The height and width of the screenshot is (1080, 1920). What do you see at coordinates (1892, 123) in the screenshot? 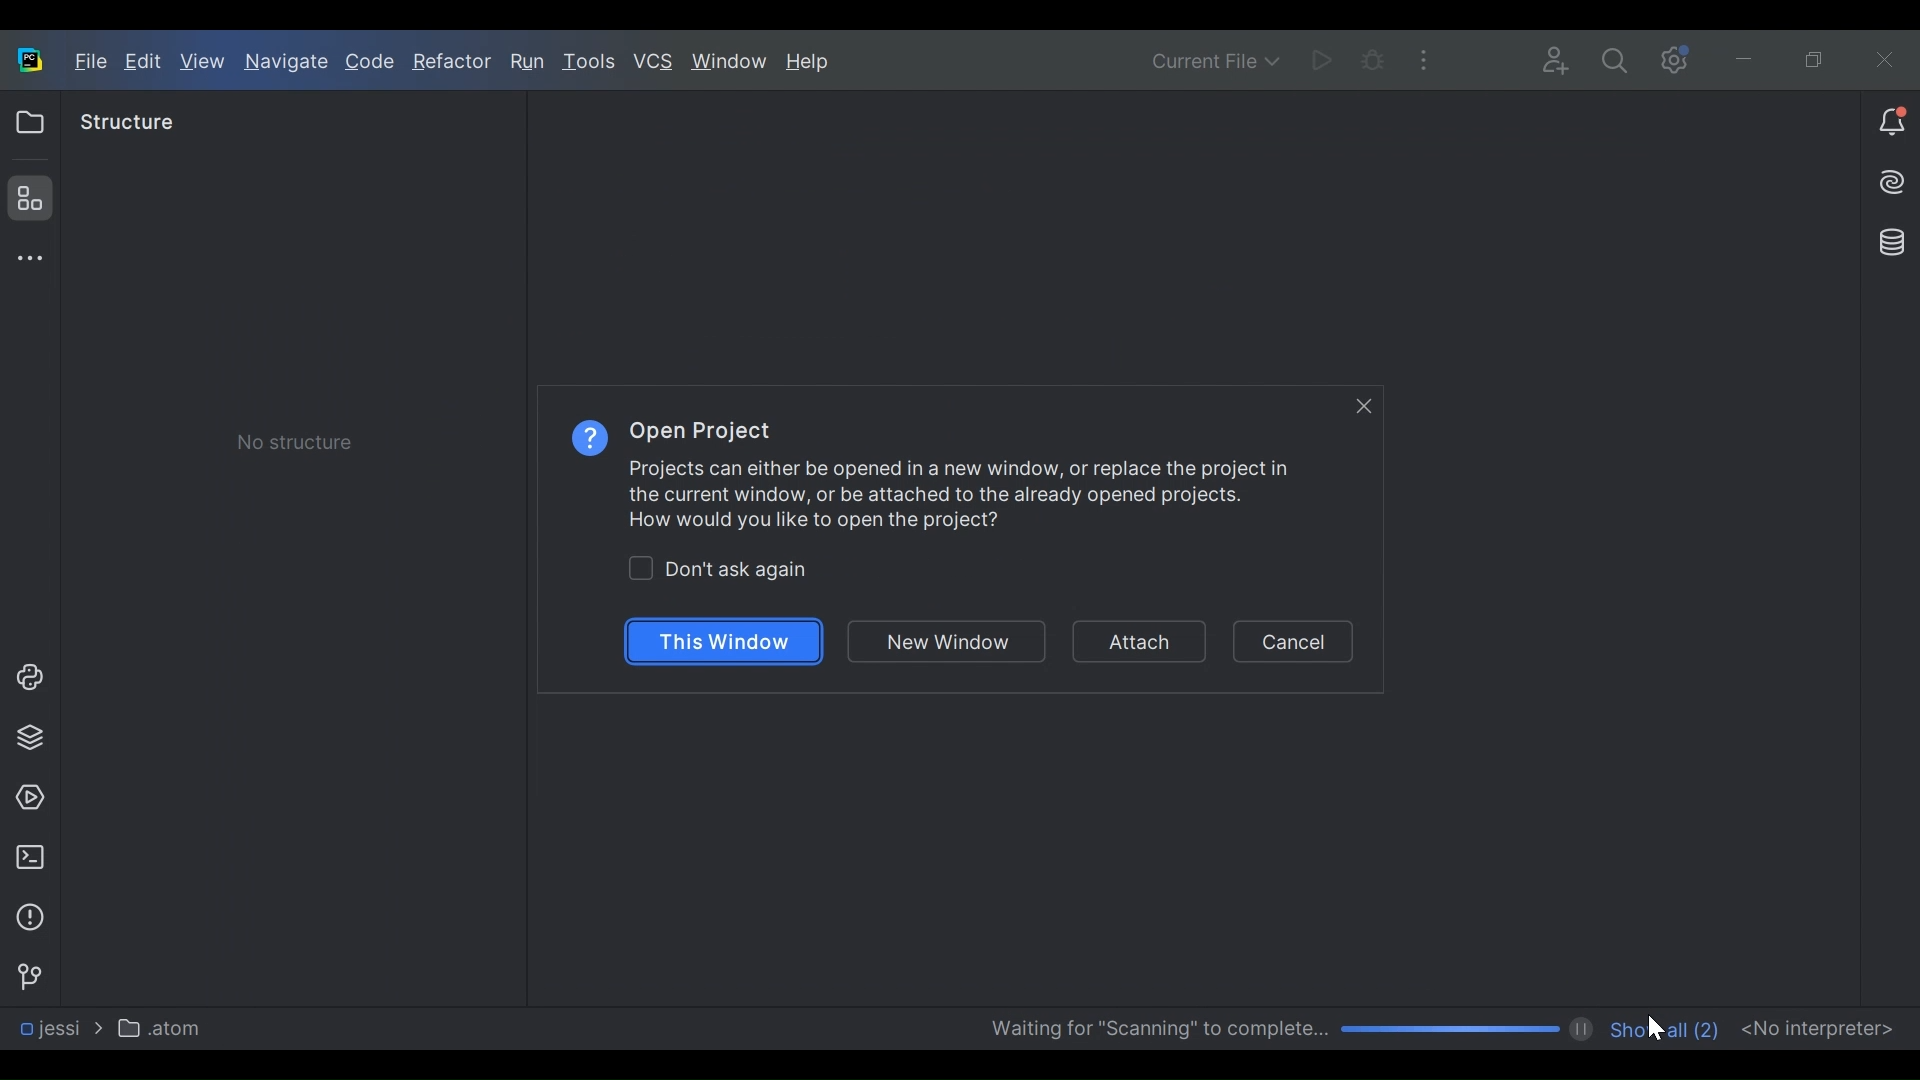
I see `Notiication` at bounding box center [1892, 123].